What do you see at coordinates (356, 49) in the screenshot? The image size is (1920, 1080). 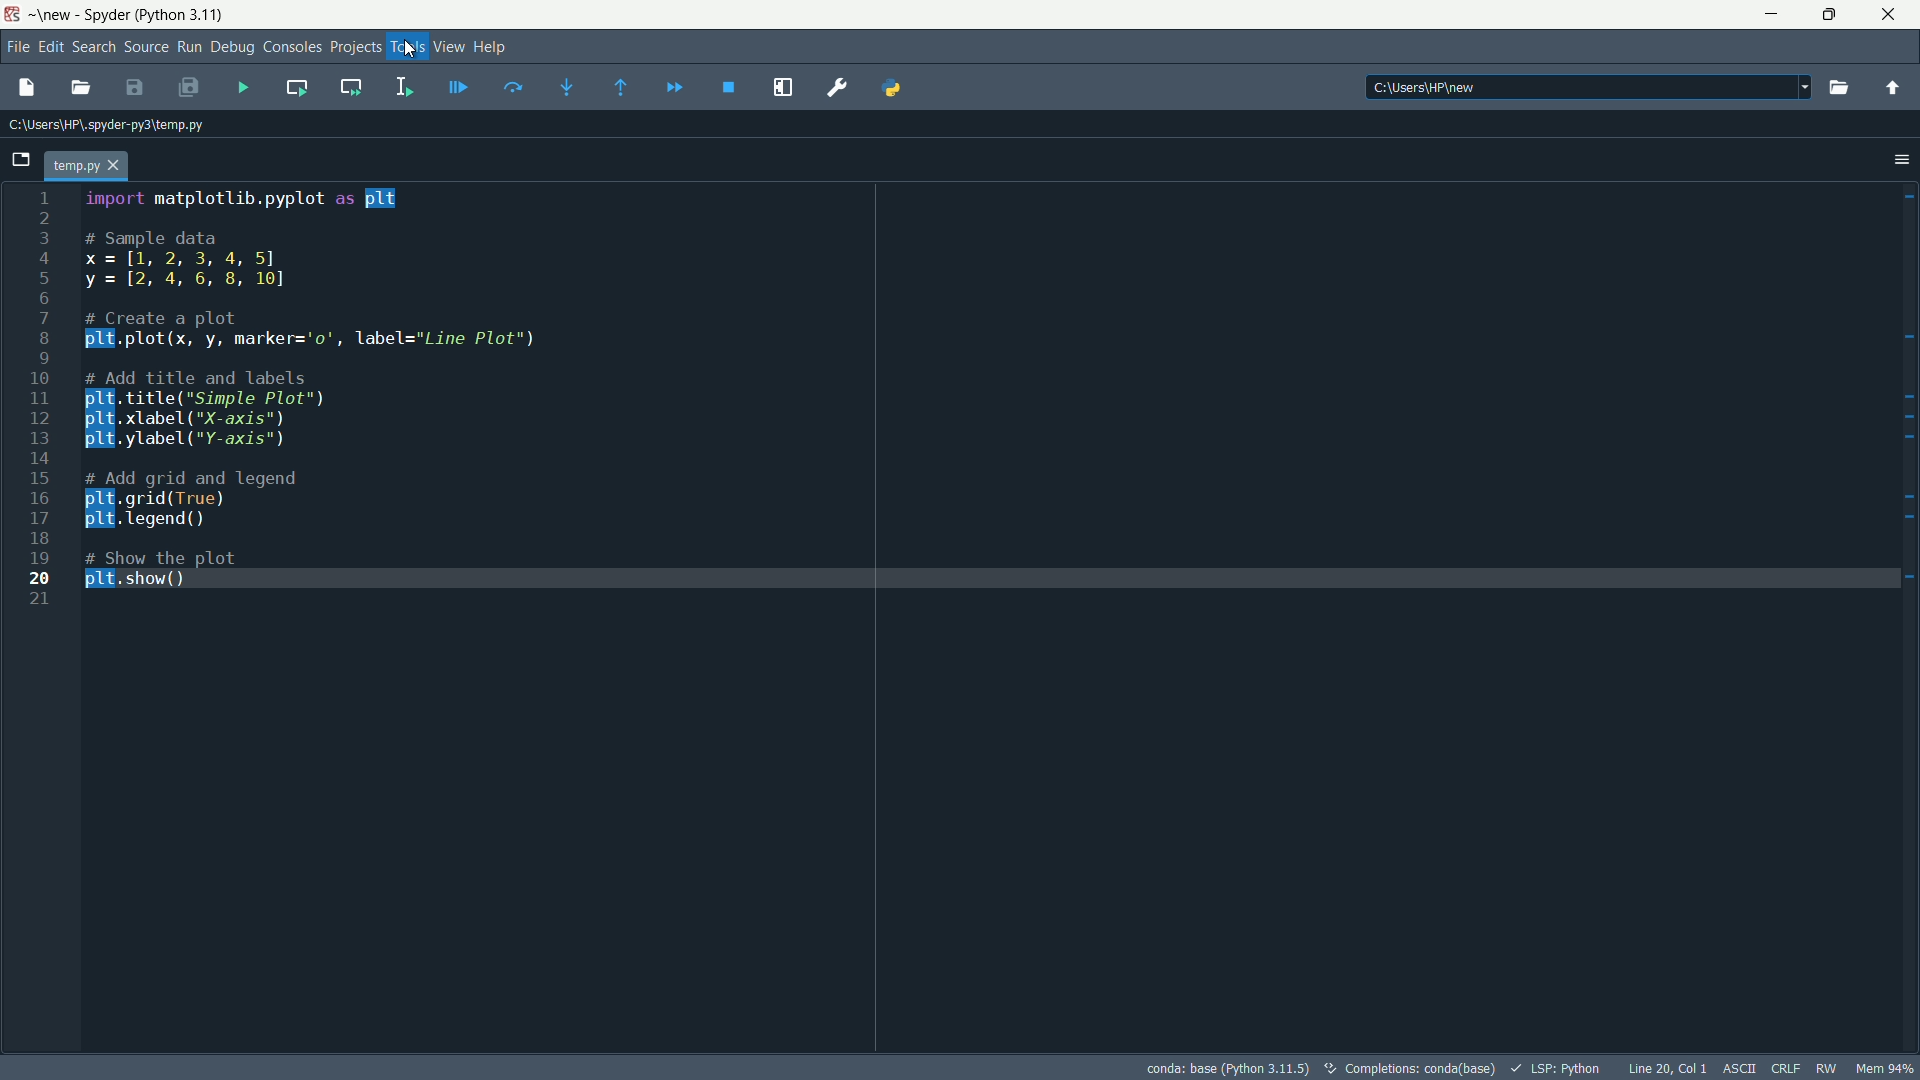 I see `projects` at bounding box center [356, 49].